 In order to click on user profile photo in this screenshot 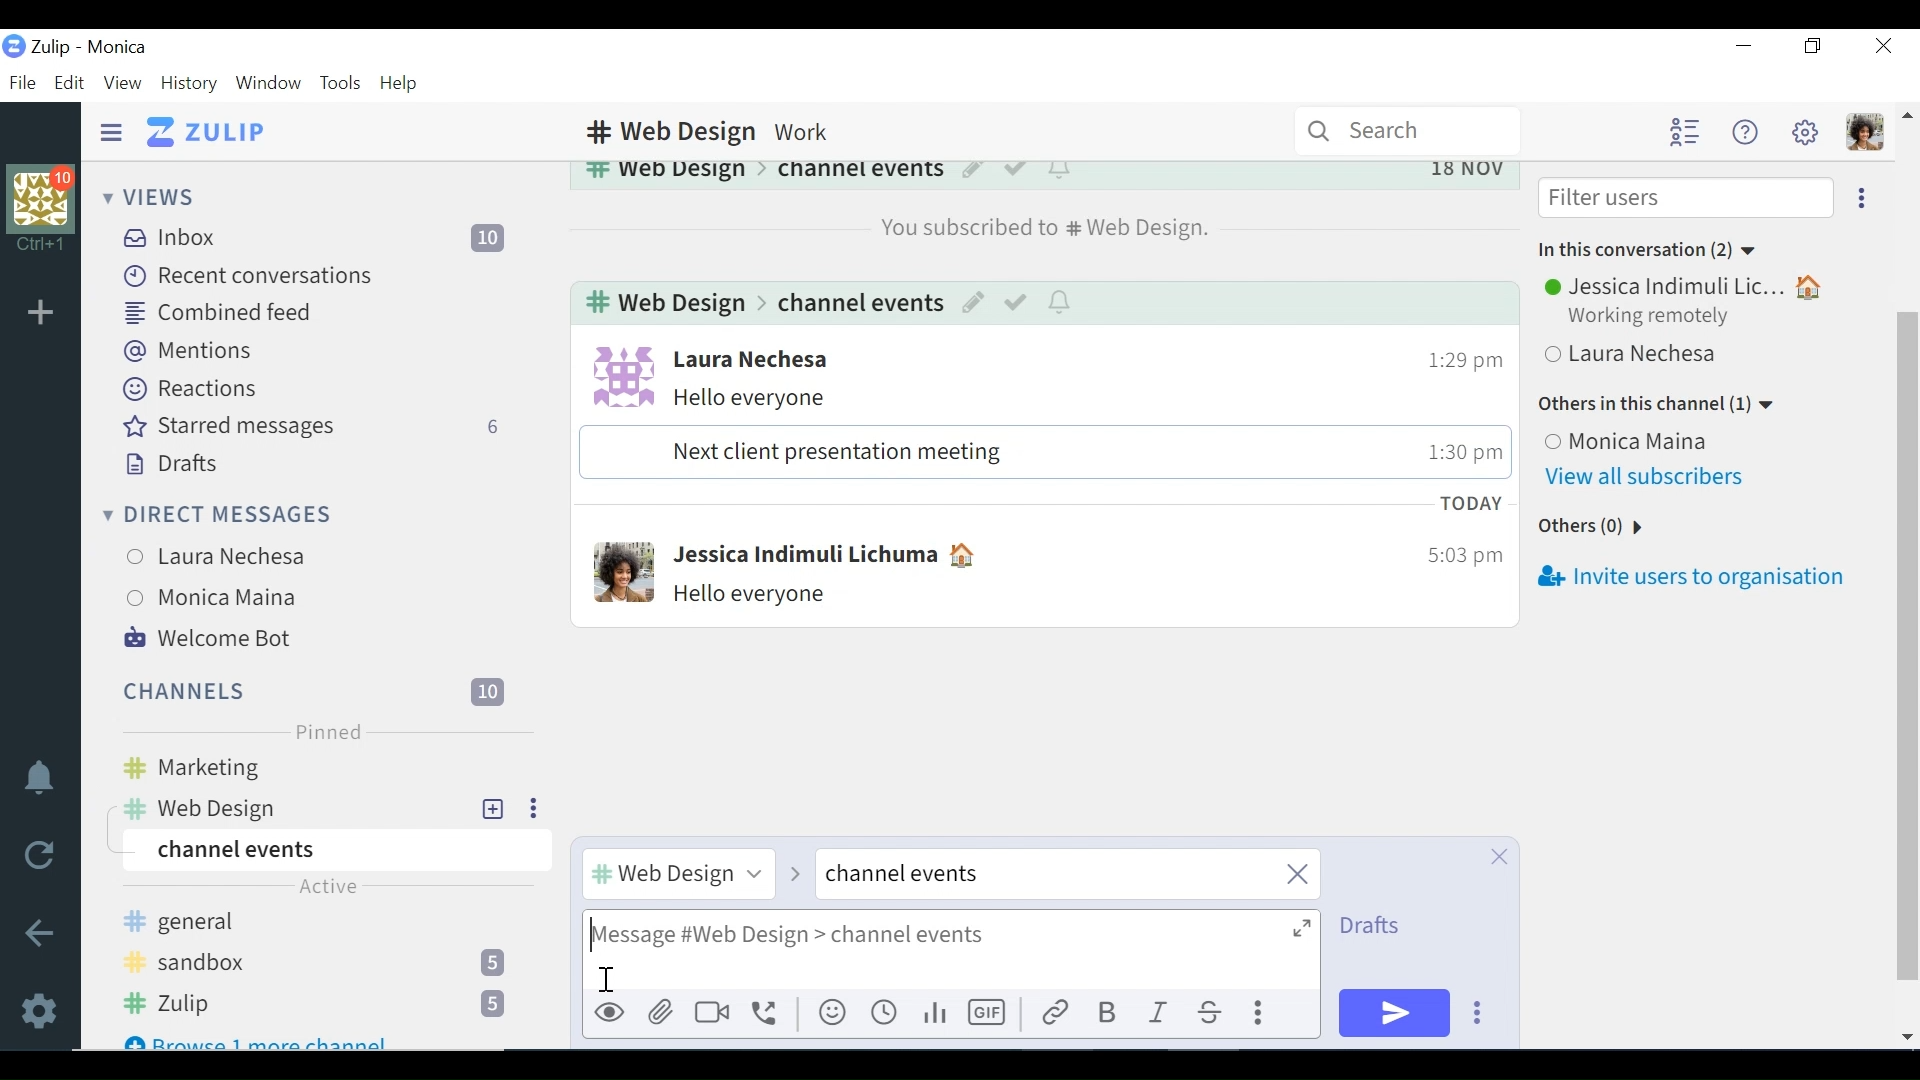, I will do `click(622, 379)`.